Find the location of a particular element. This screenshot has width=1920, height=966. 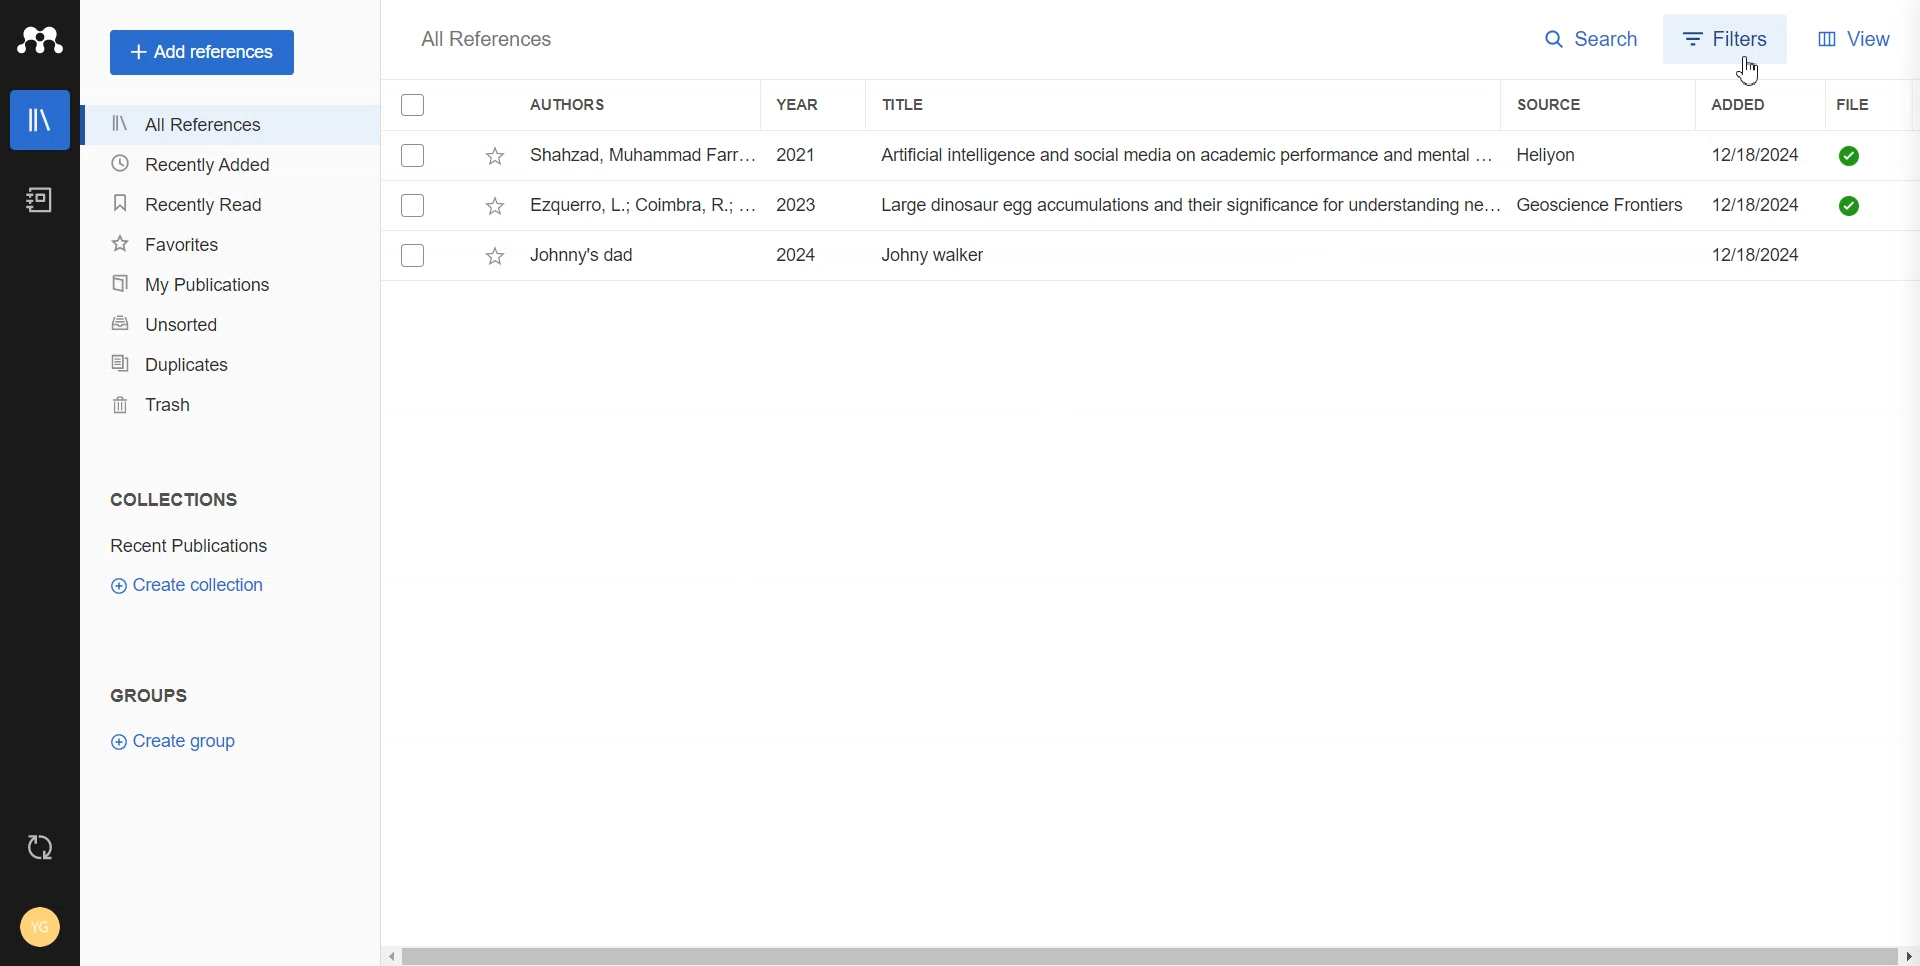

select entry is located at coordinates (413, 157).